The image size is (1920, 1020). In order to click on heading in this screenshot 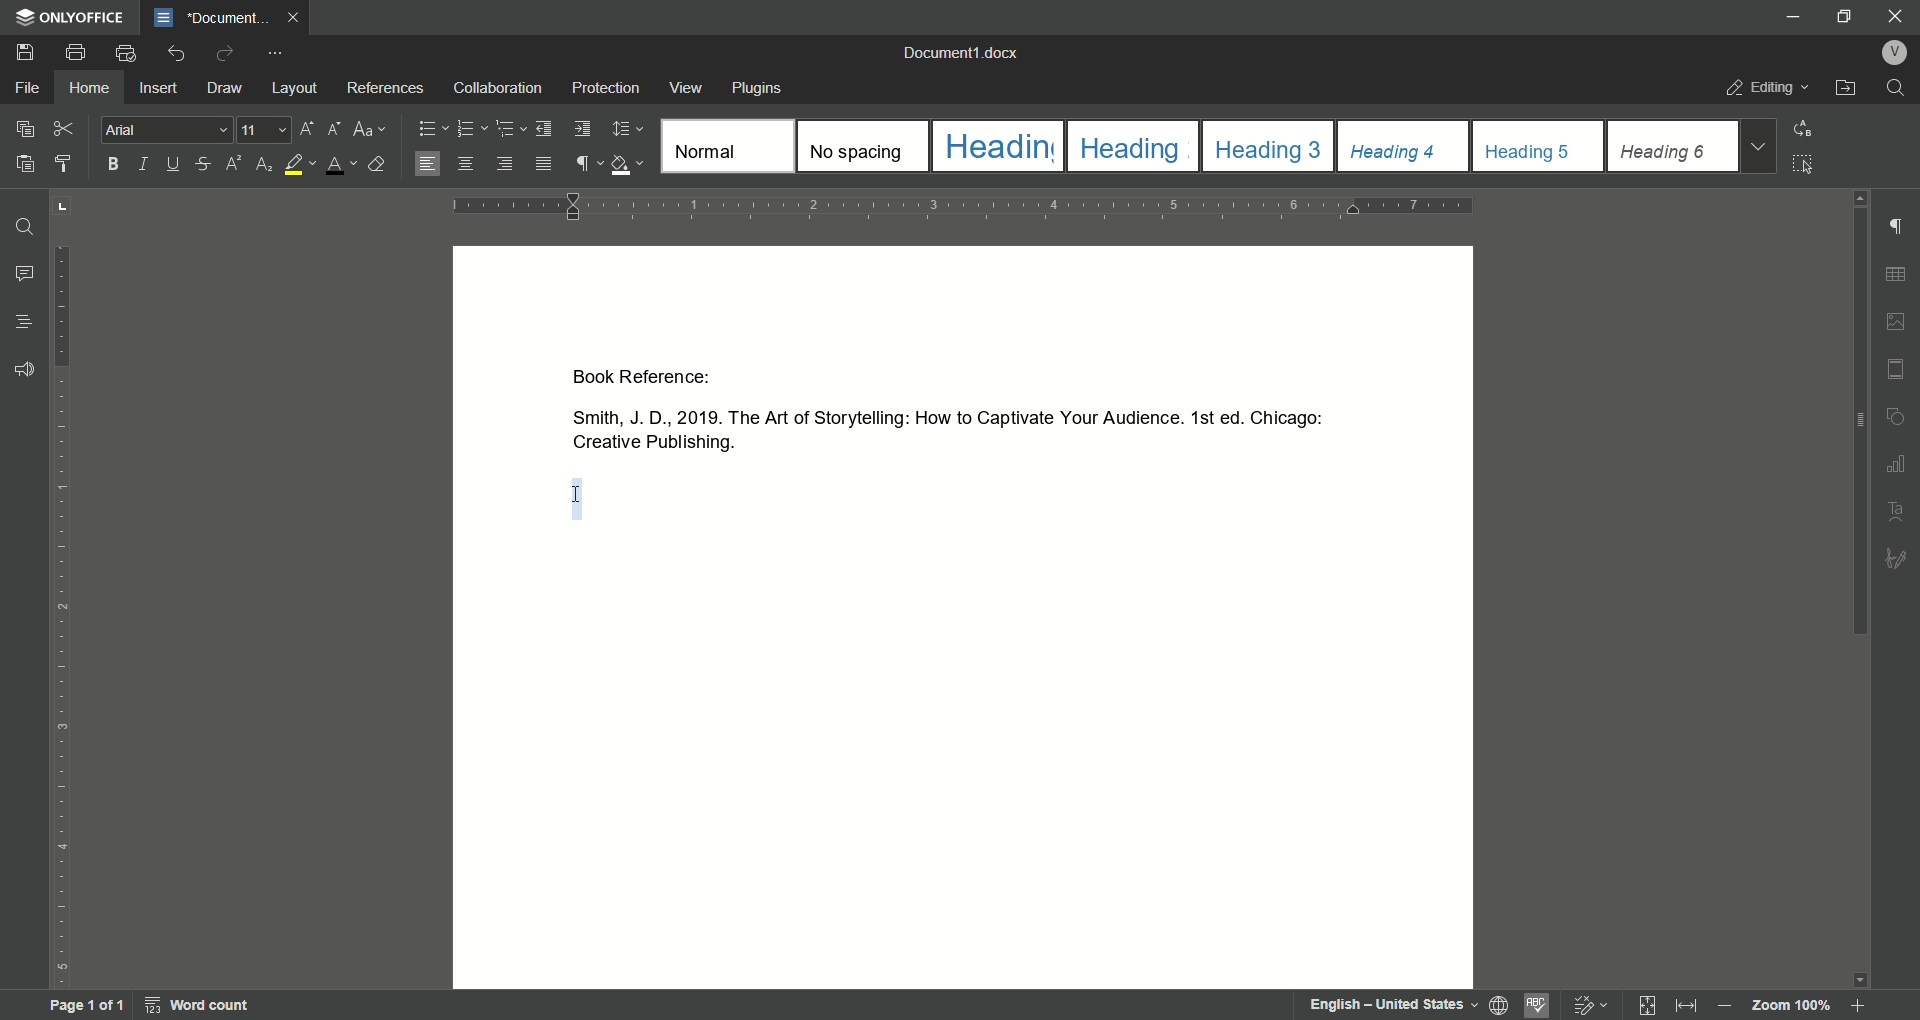, I will do `click(22, 322)`.